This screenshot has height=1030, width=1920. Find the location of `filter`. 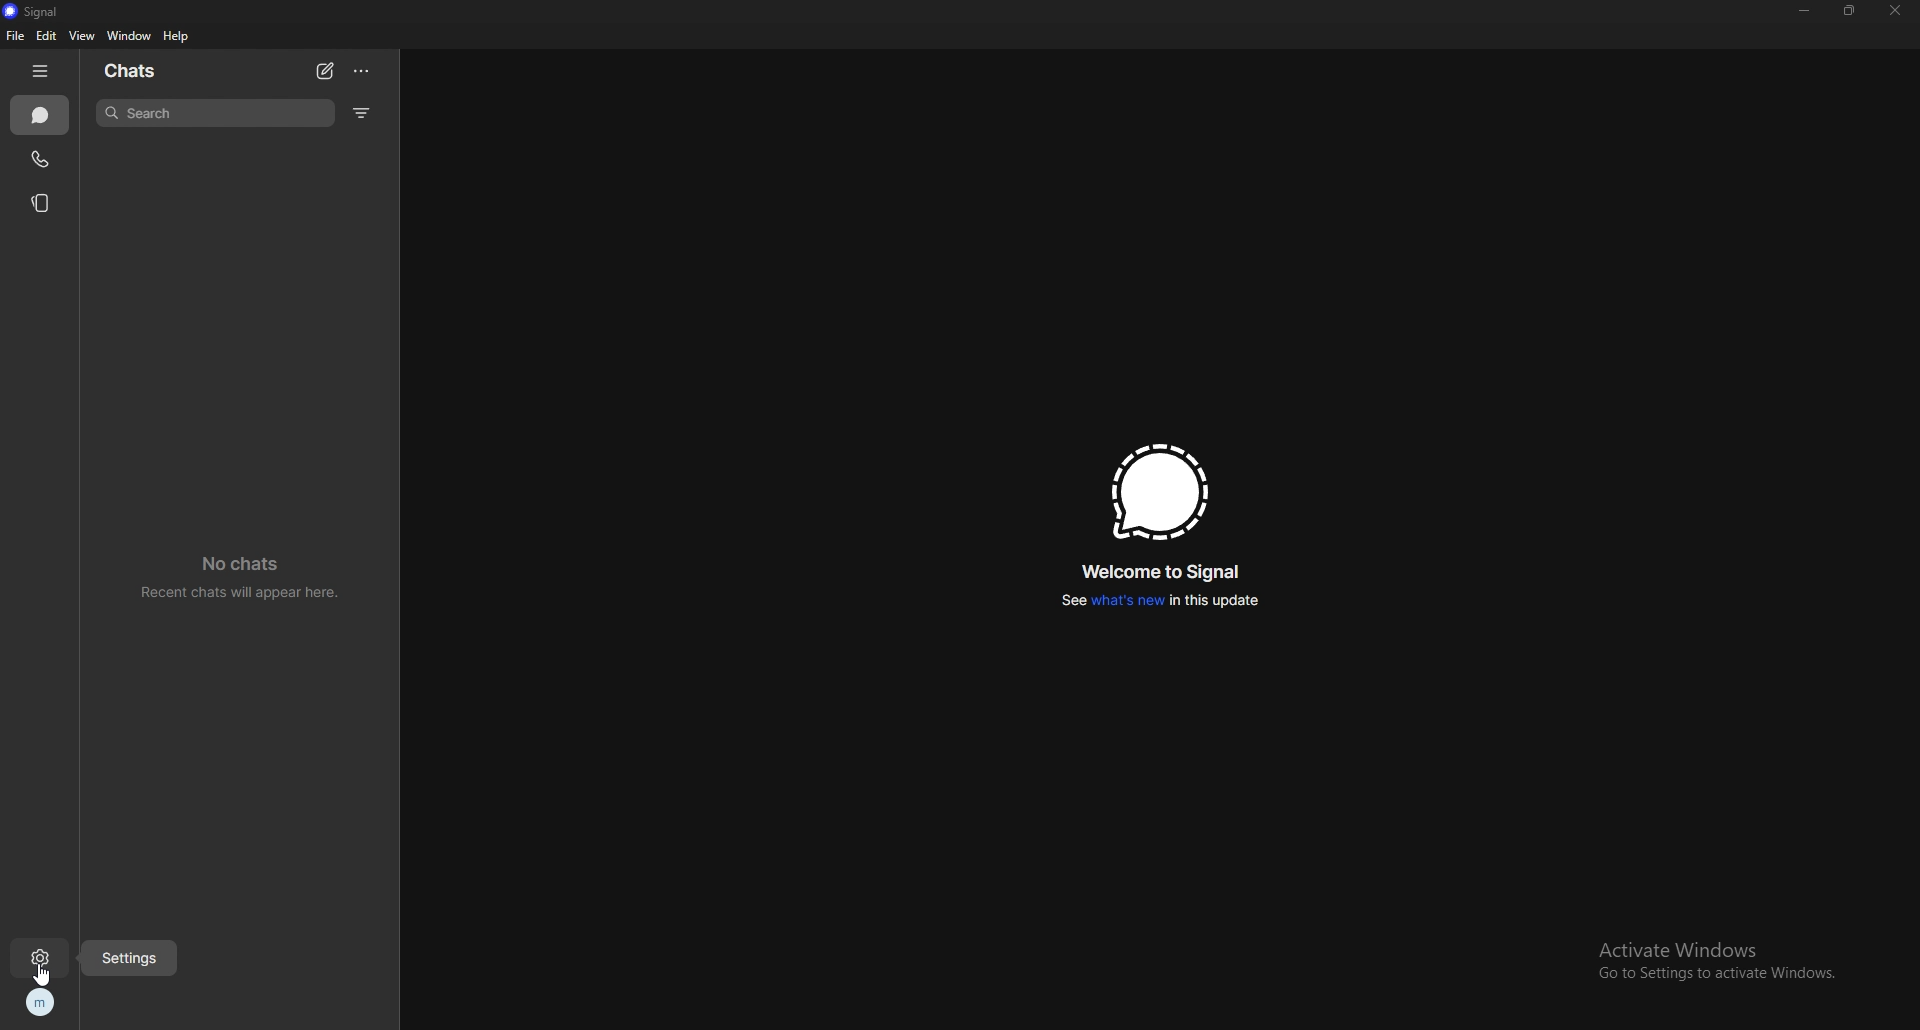

filter is located at coordinates (362, 113).